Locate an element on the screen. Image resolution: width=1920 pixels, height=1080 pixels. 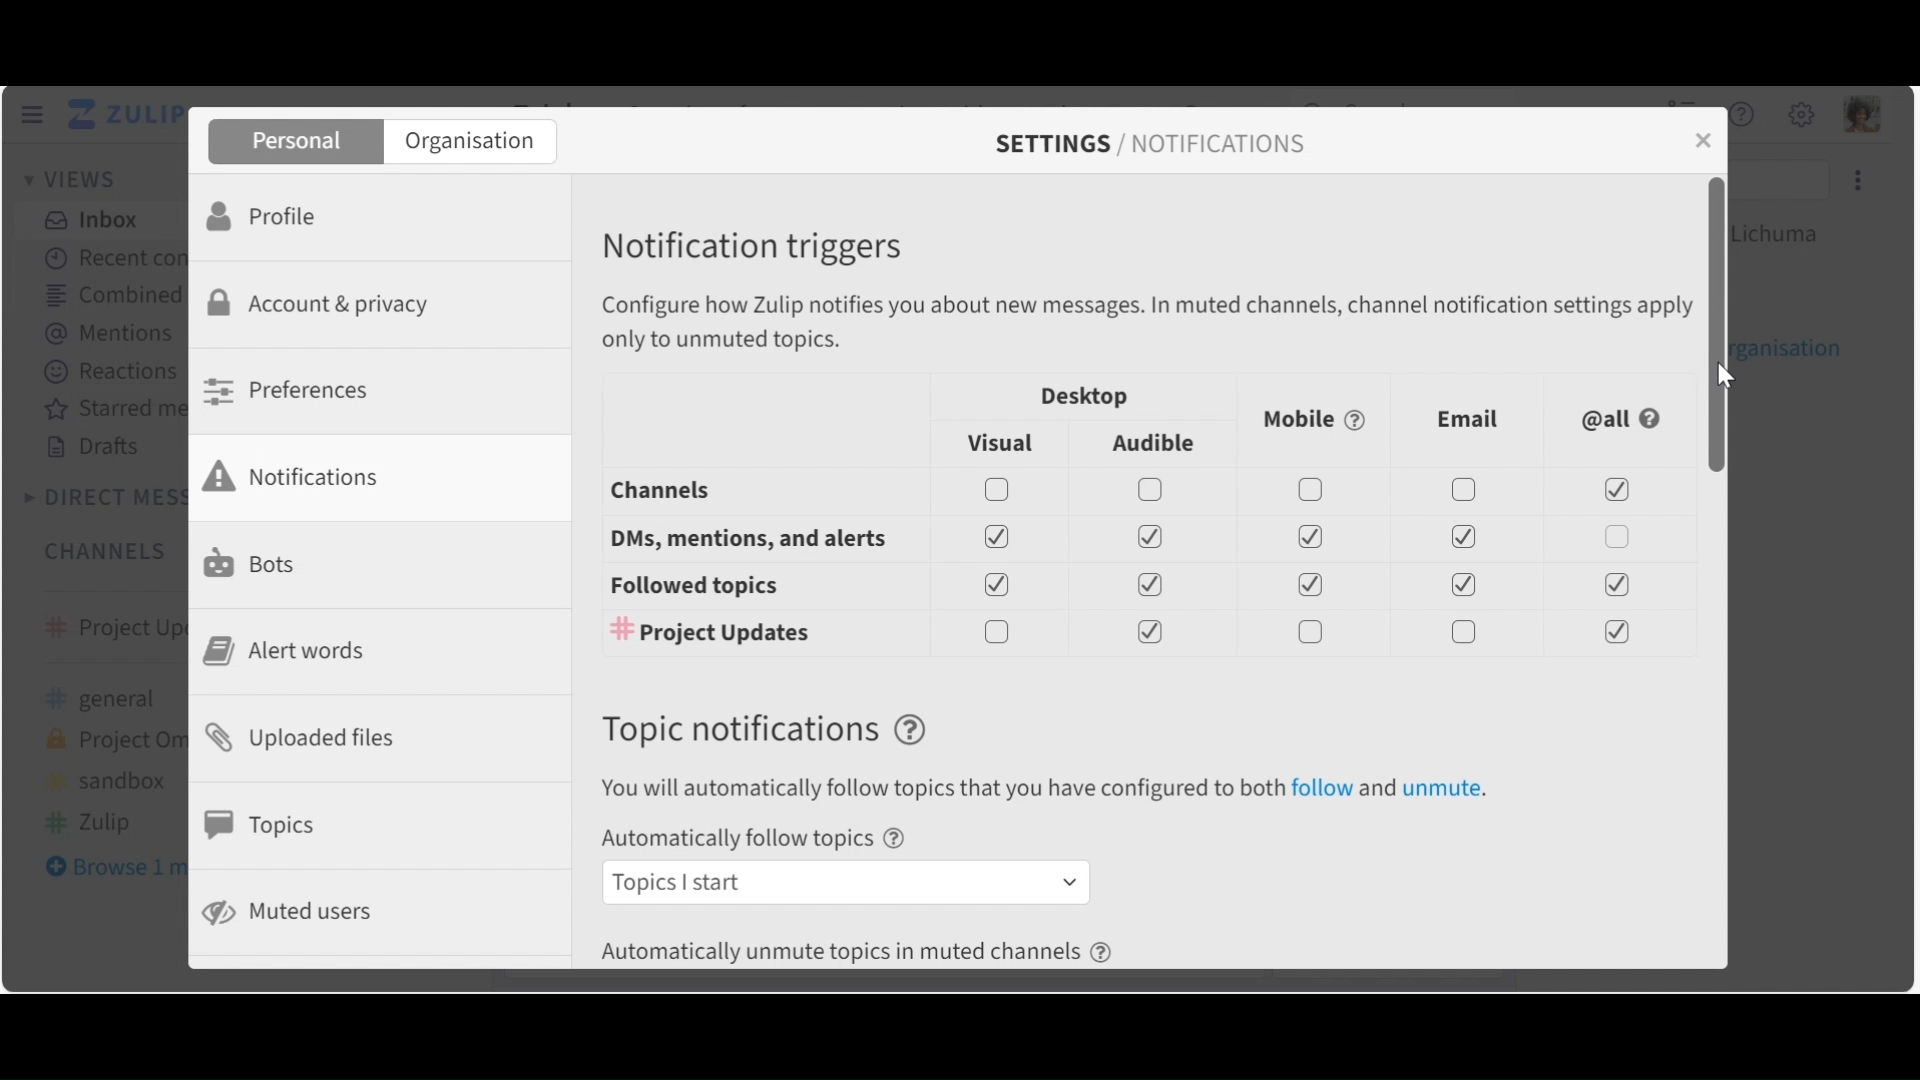
Topic  Notification is located at coordinates (769, 732).